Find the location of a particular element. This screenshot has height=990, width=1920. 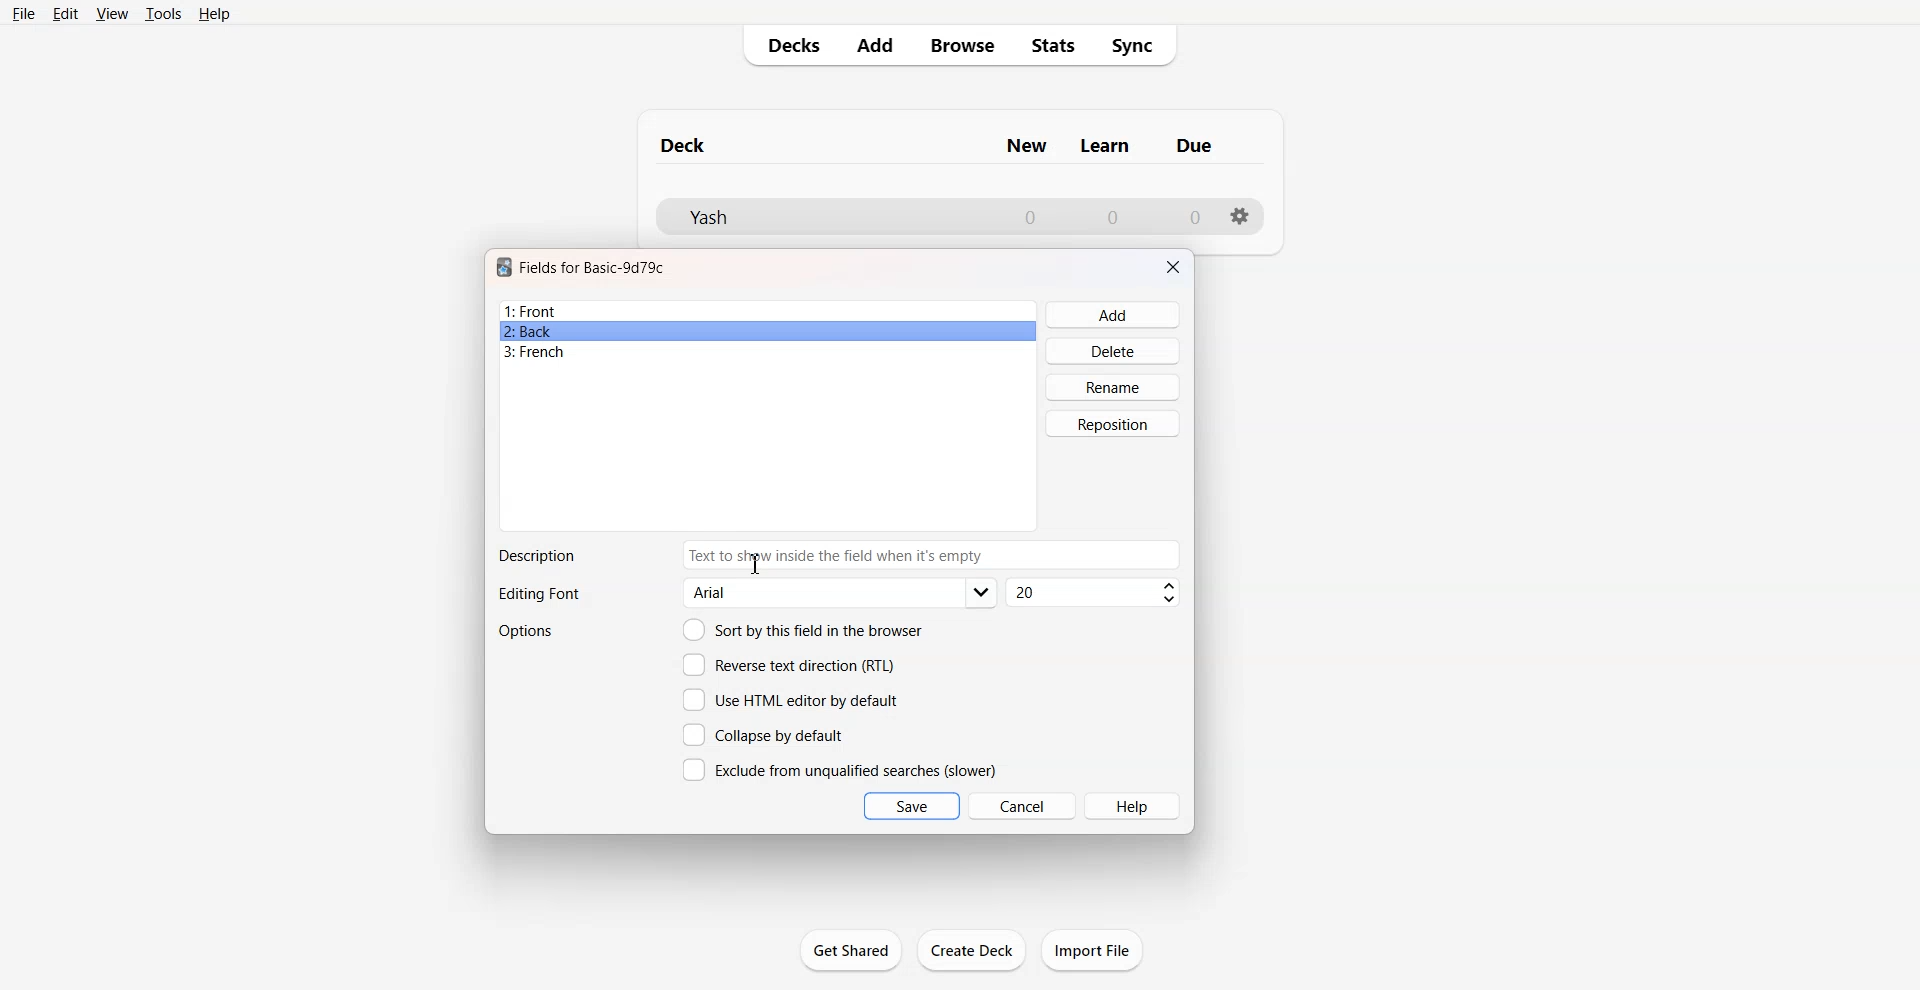

Decks is located at coordinates (787, 45).